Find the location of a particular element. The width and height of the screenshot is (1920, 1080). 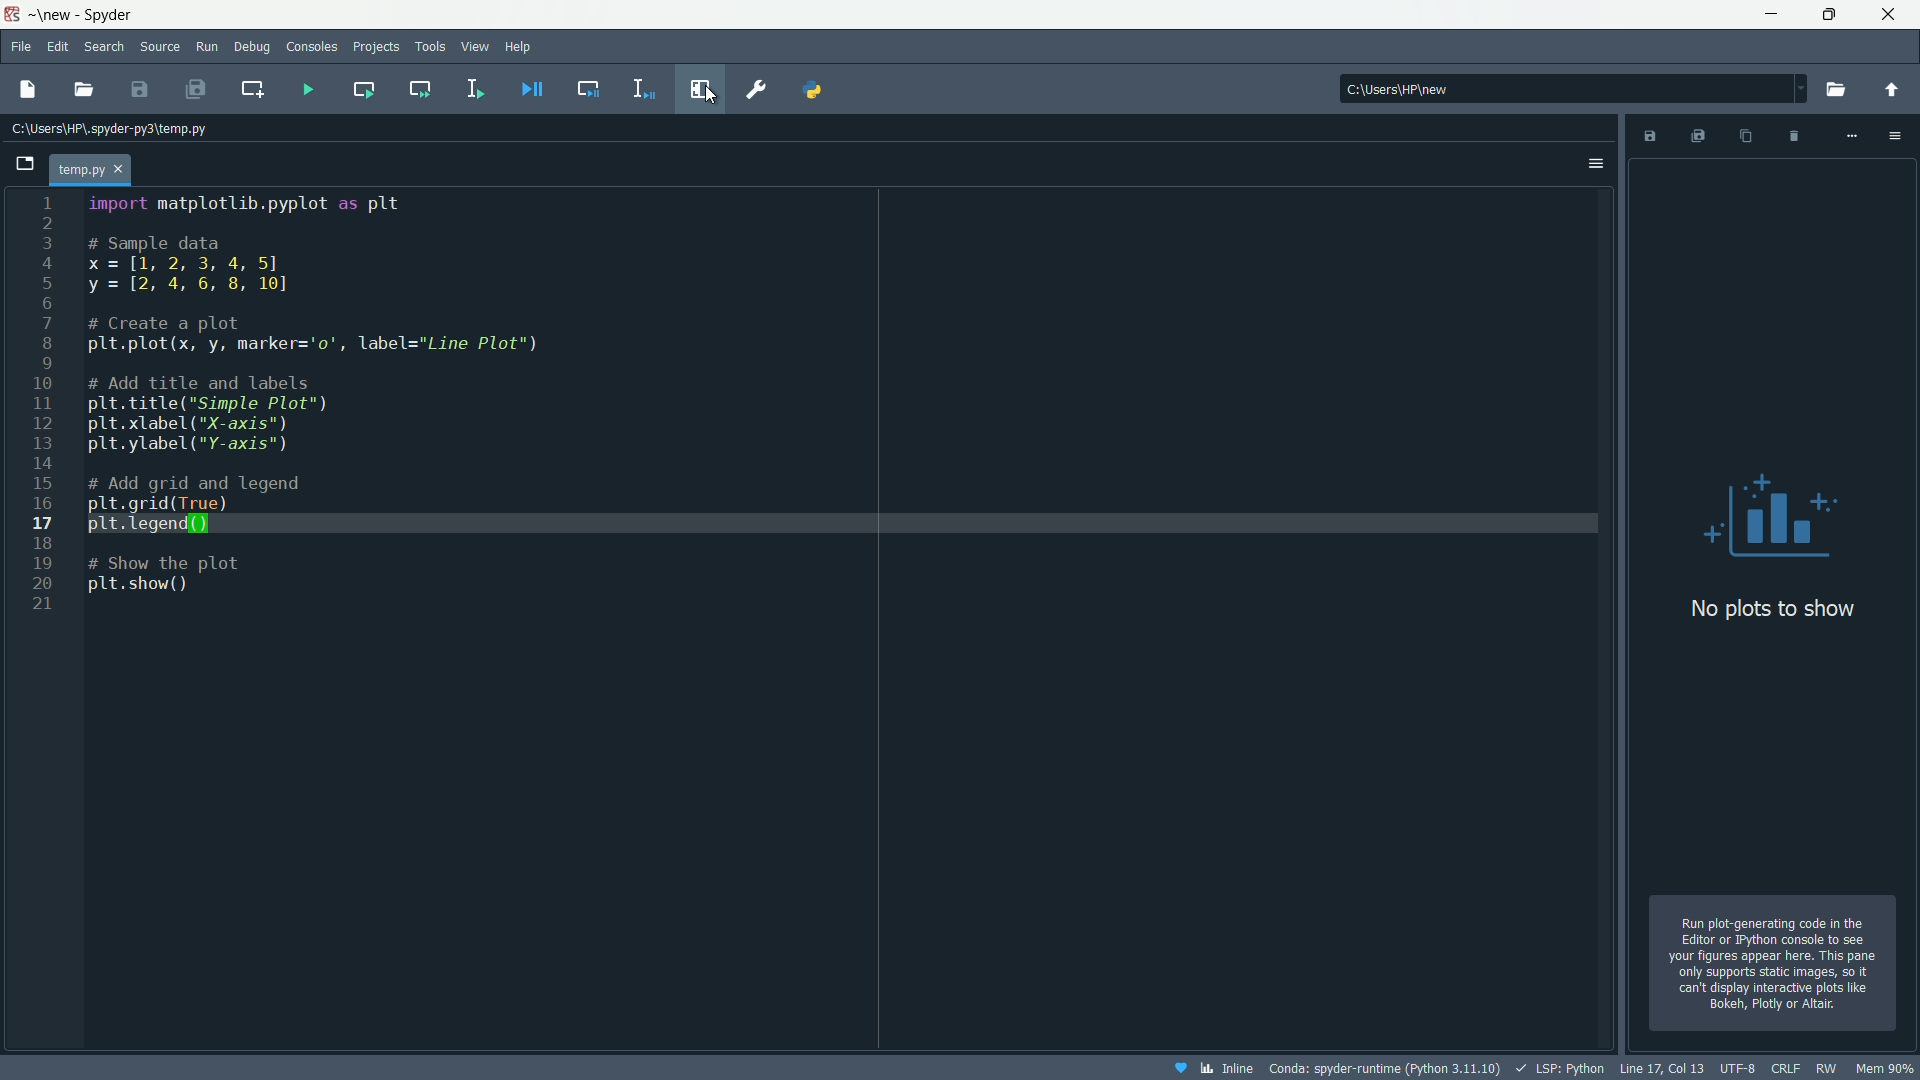

LSP:Python is located at coordinates (1561, 1067).